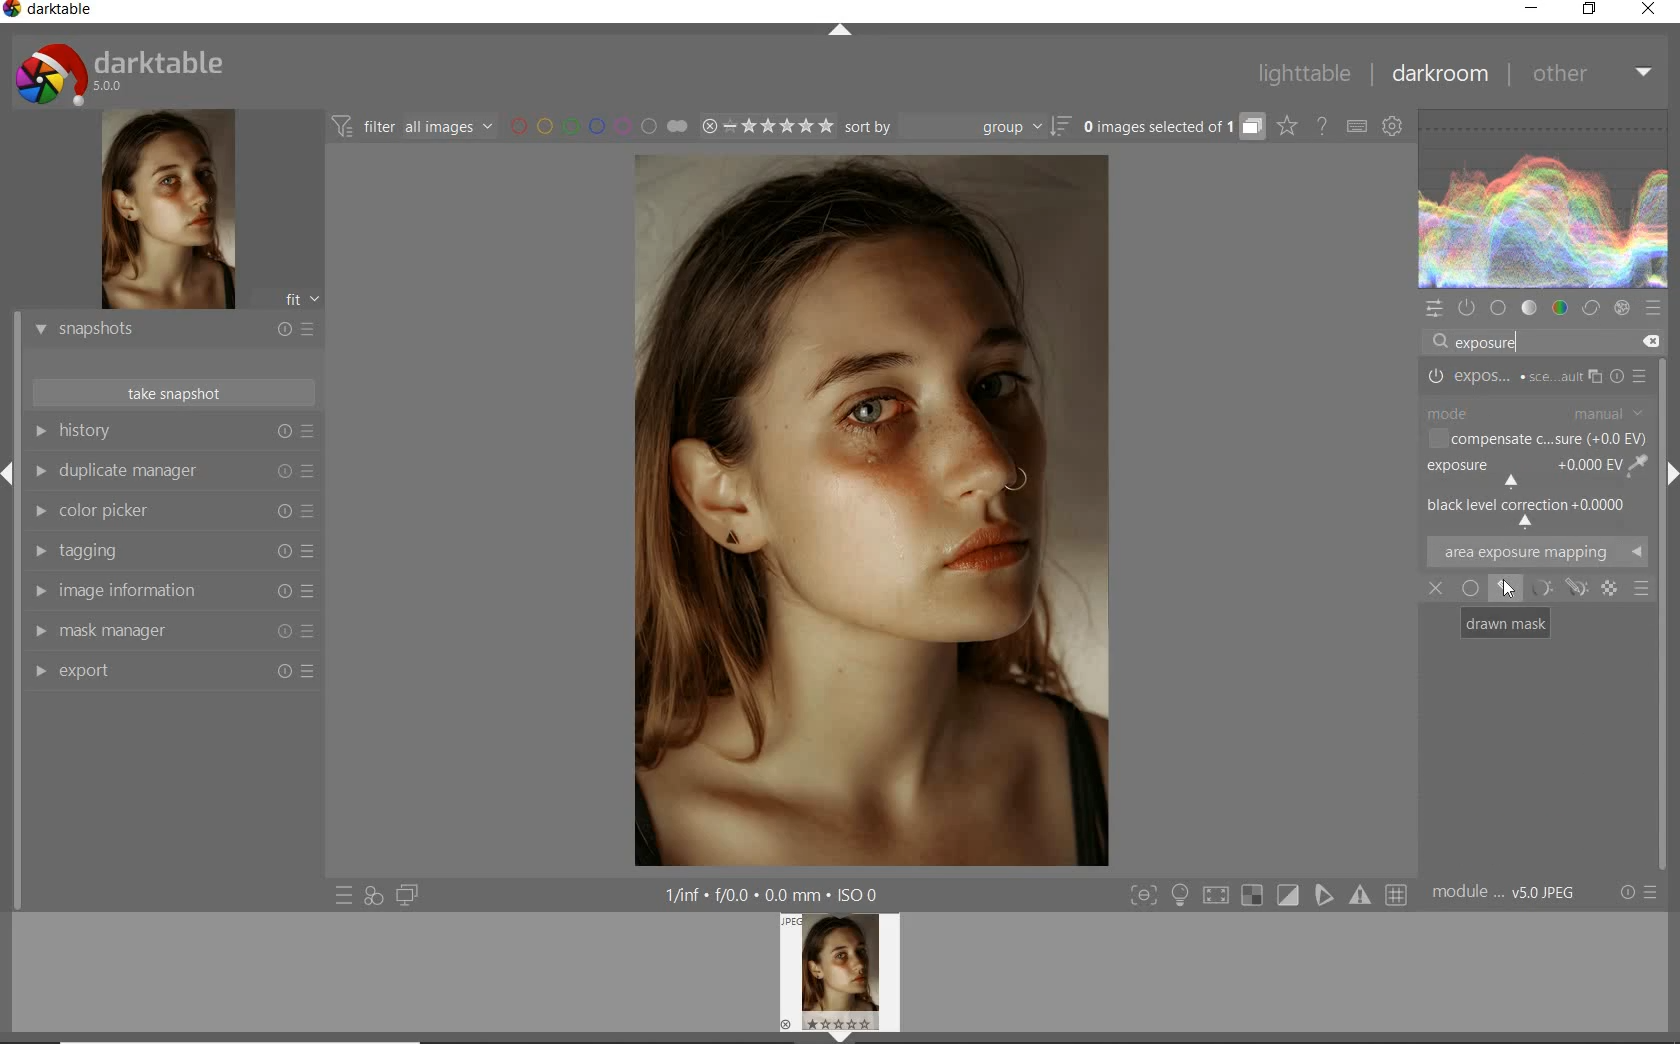 The width and height of the screenshot is (1680, 1044). What do you see at coordinates (1662, 544) in the screenshot?
I see `scrollbar` at bounding box center [1662, 544].